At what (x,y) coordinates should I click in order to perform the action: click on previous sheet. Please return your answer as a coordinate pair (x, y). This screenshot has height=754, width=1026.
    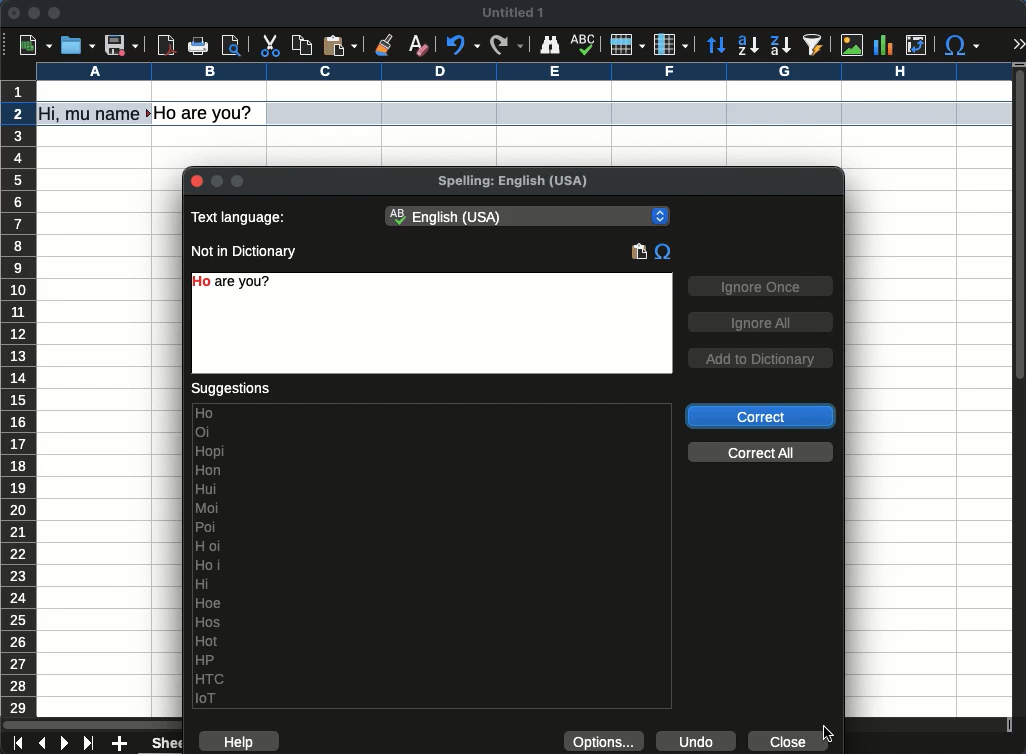
    Looking at the image, I should click on (44, 744).